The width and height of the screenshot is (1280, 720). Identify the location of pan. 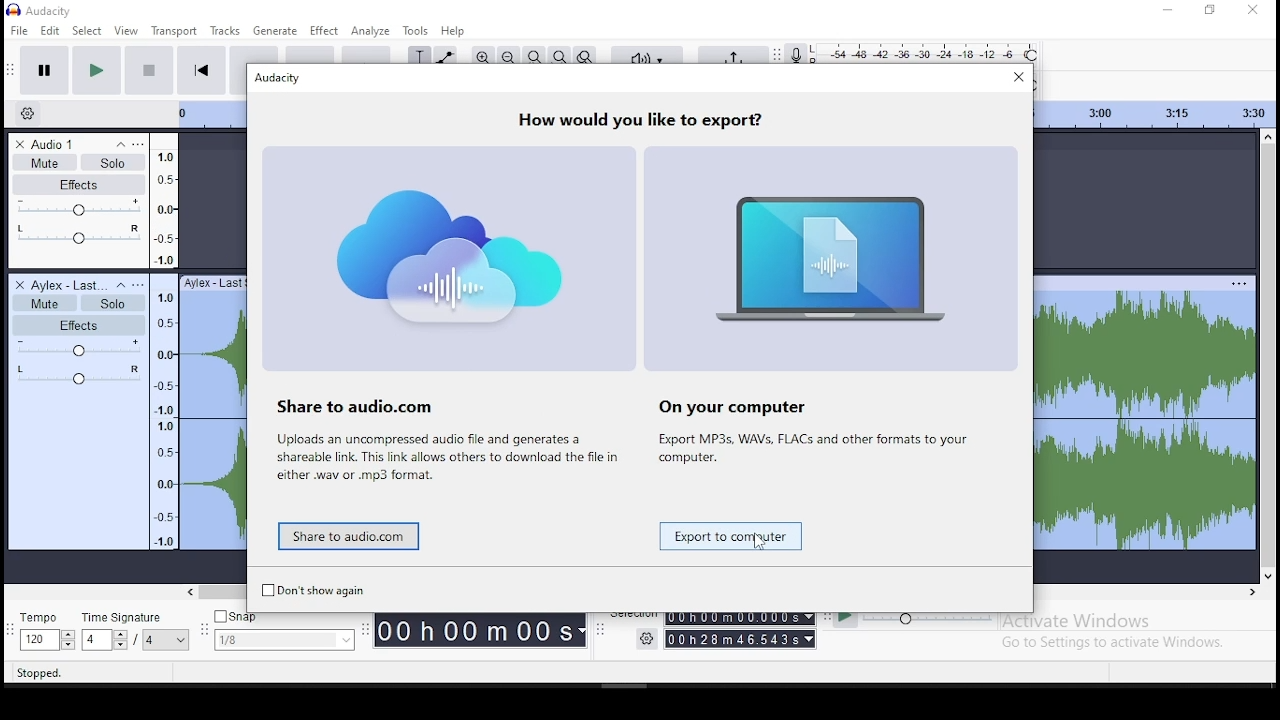
(79, 375).